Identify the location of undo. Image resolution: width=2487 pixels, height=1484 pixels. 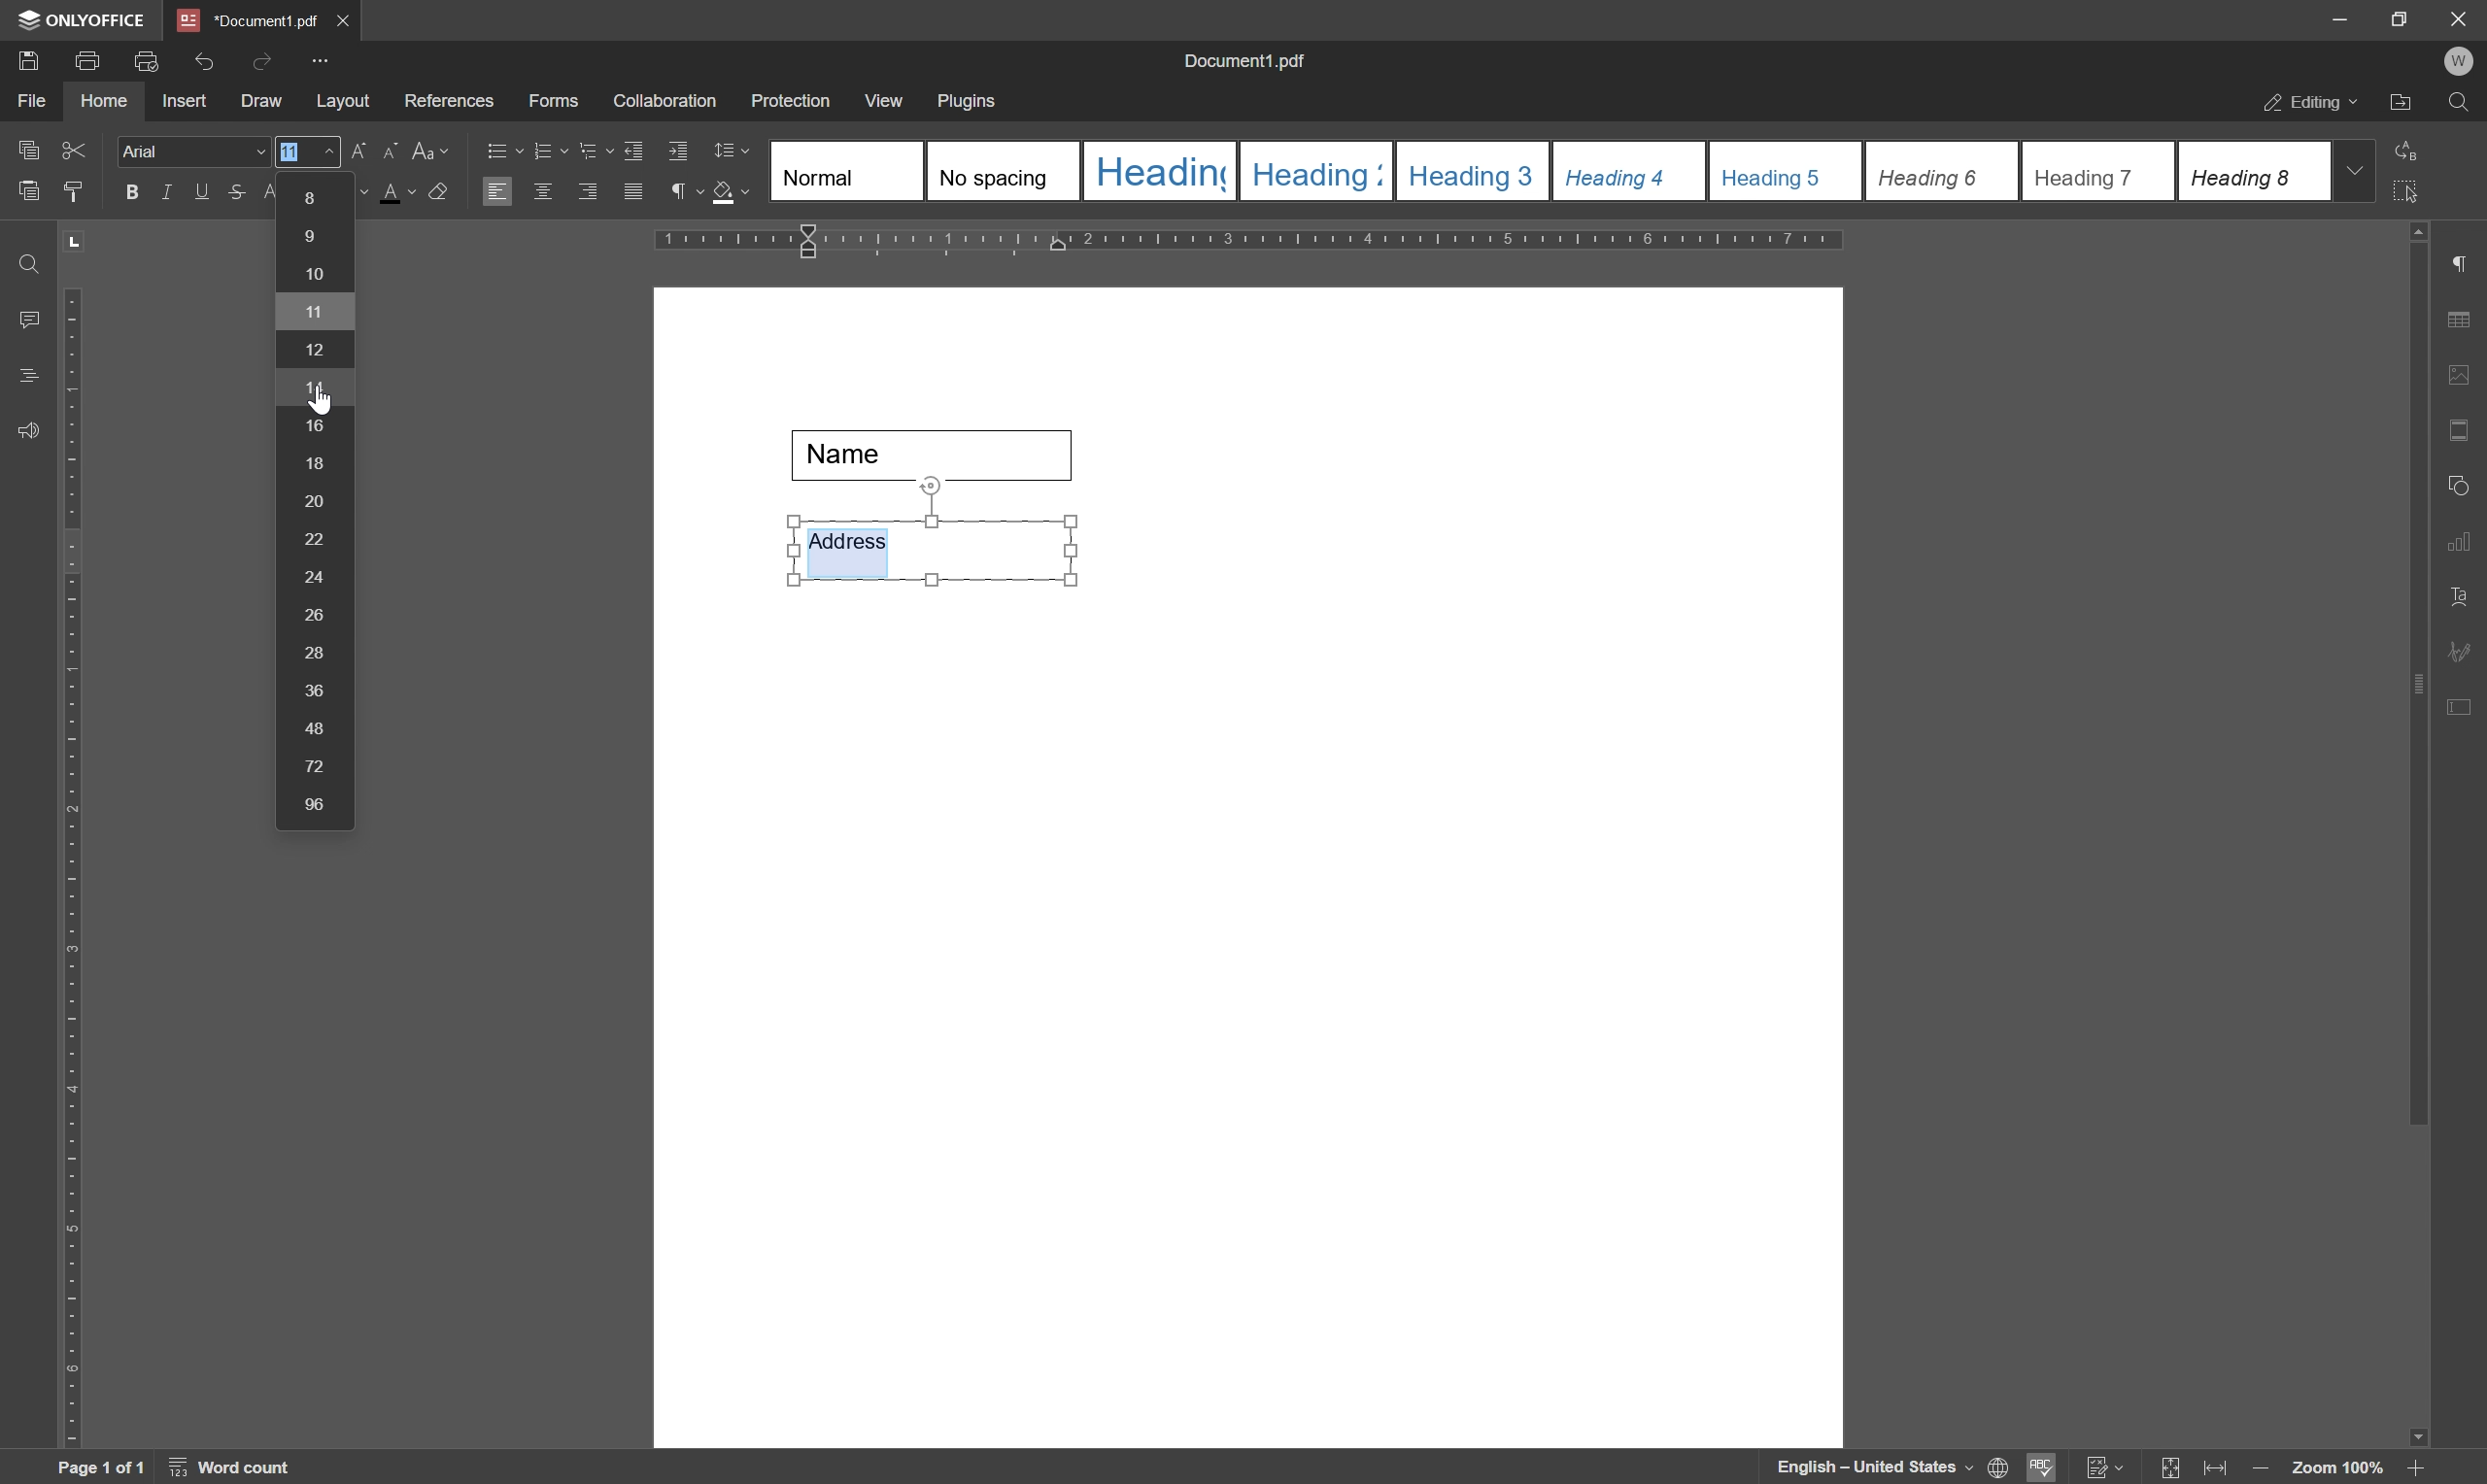
(204, 57).